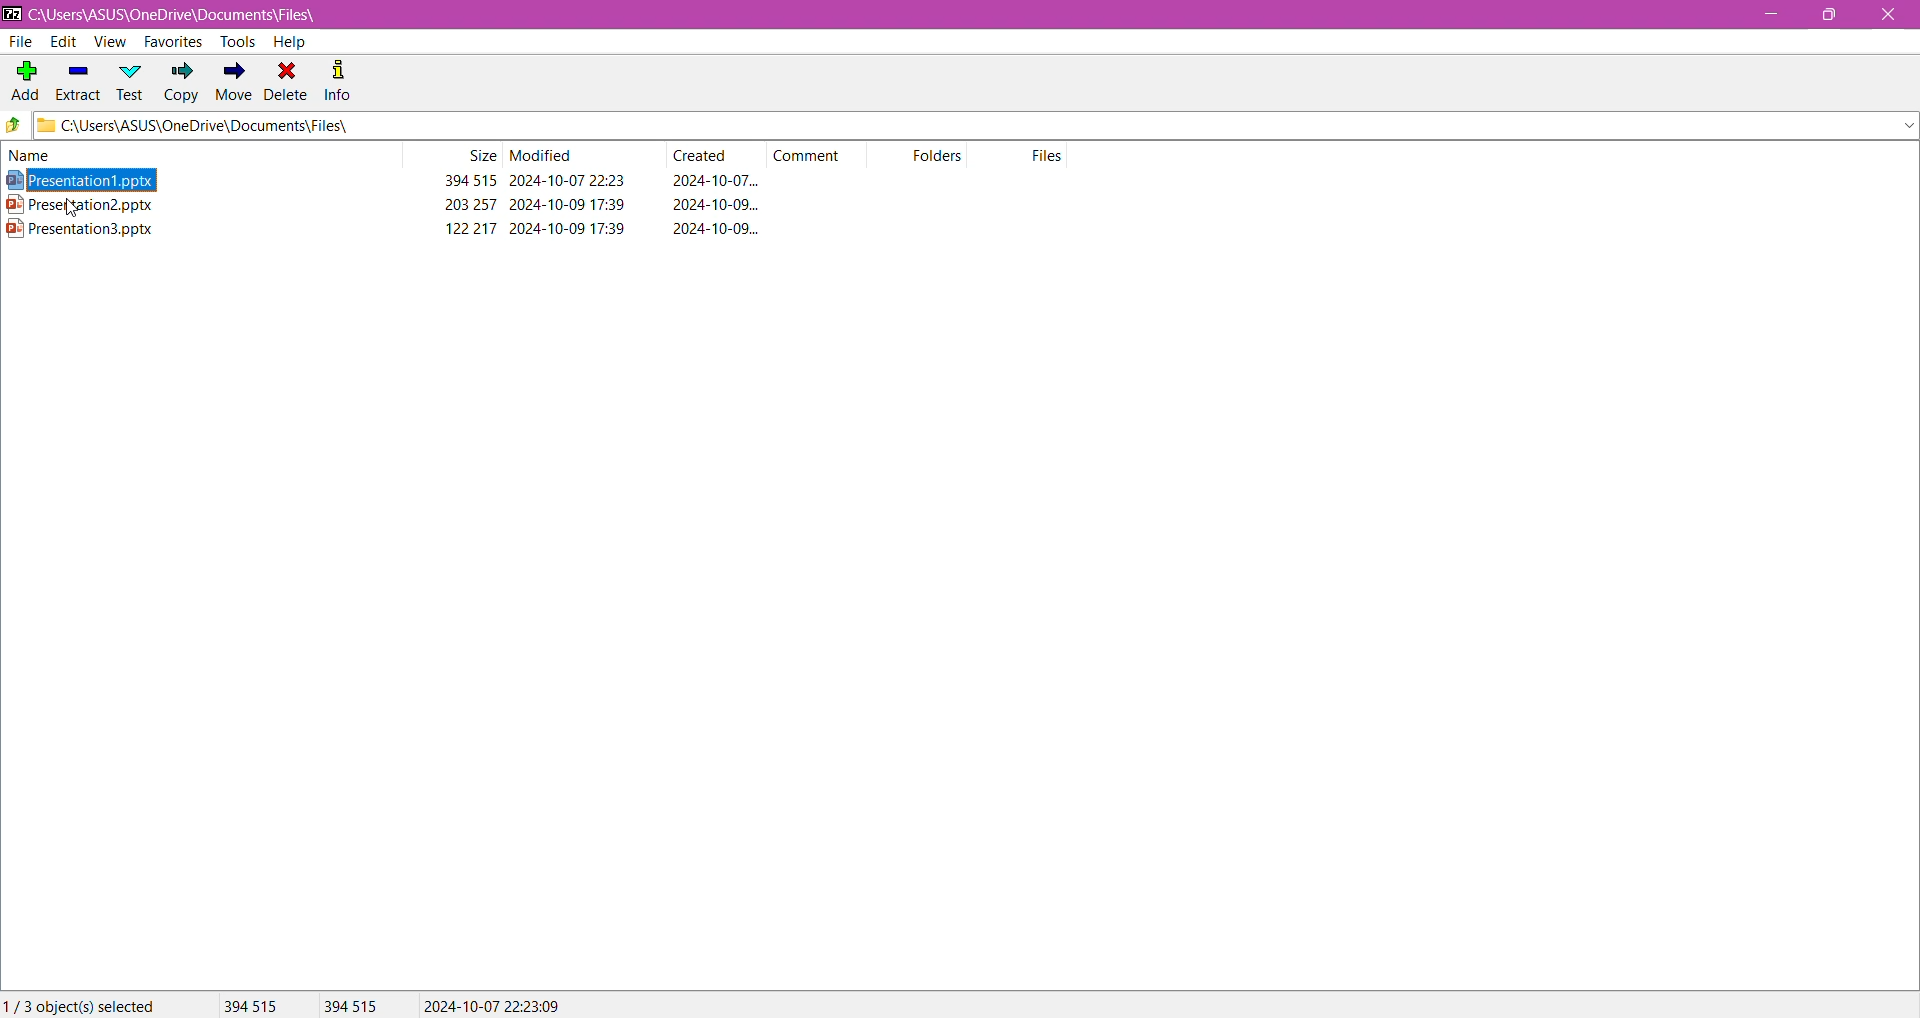  I want to click on C:\Users\ASUS\OneDrive\Documents\Files\, so click(190, 15).